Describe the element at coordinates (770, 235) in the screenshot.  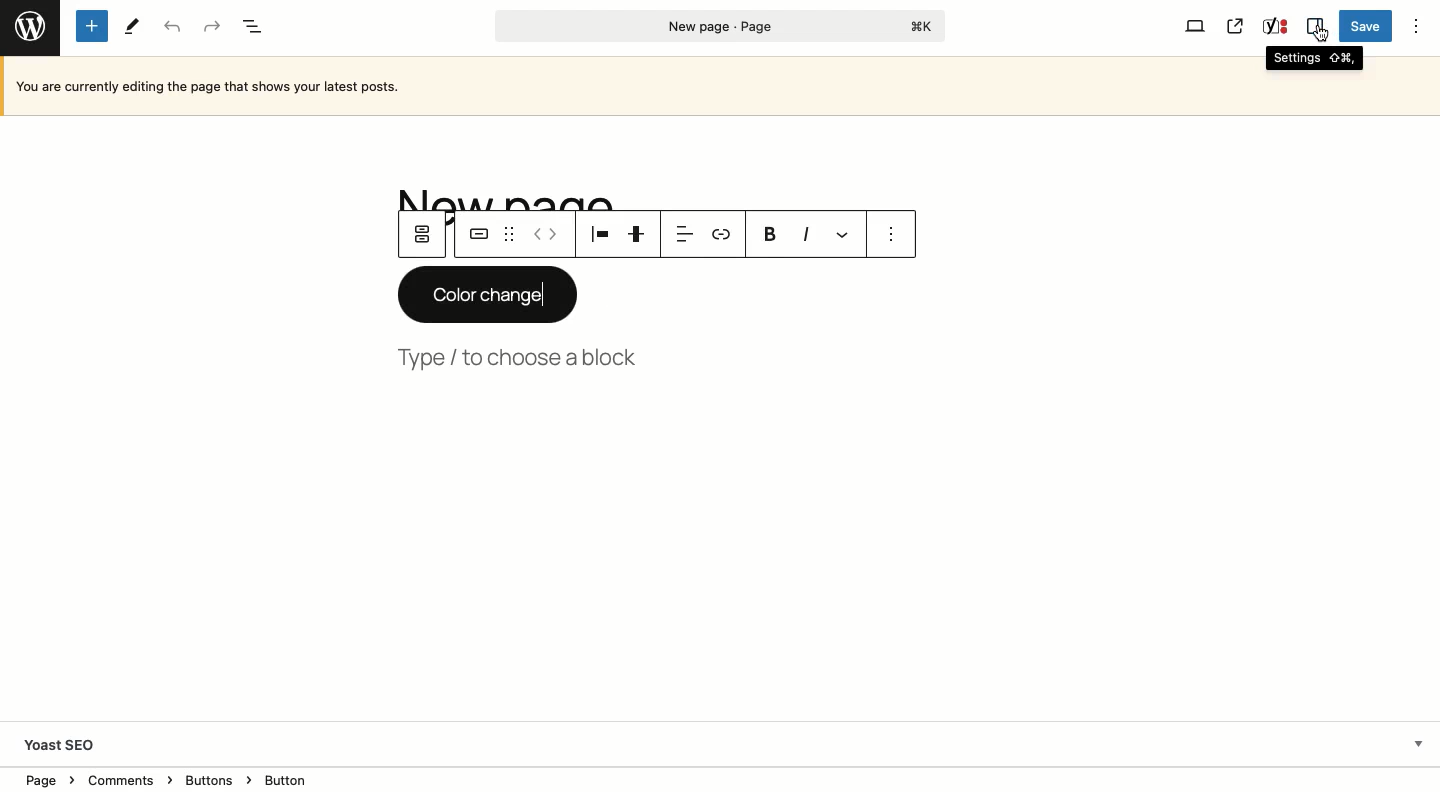
I see `Bold` at that location.